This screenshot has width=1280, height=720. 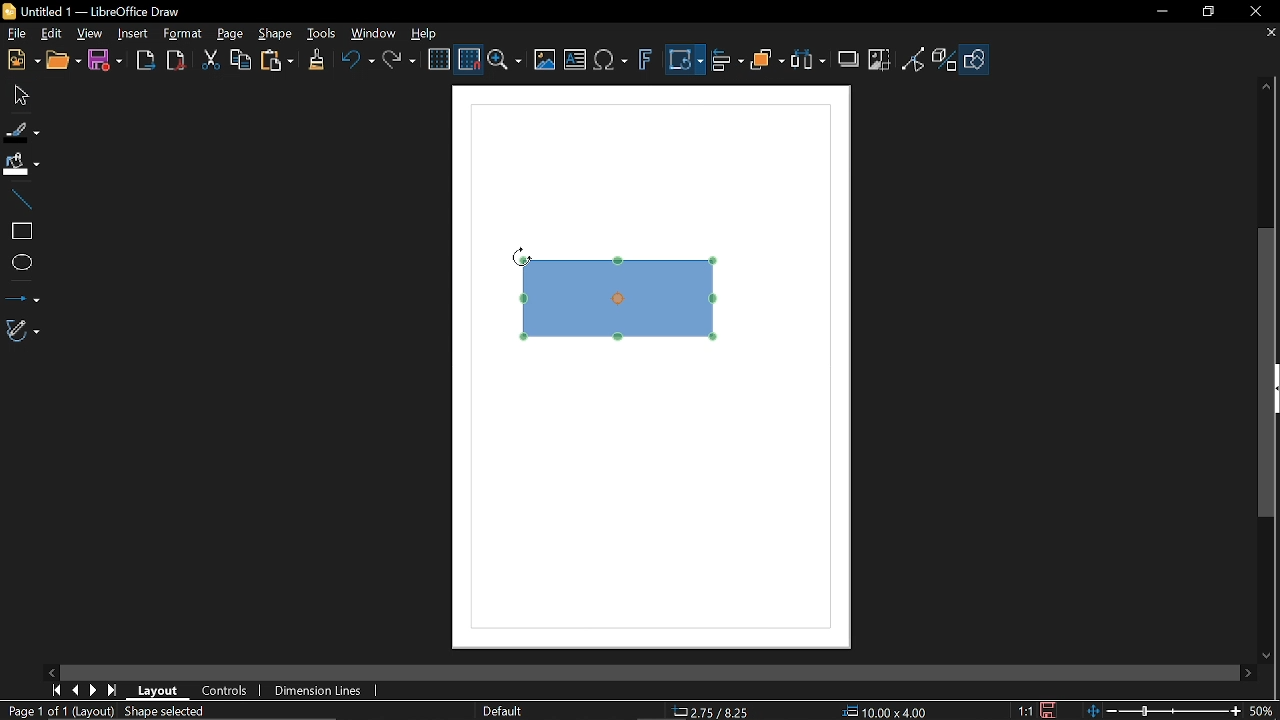 What do you see at coordinates (209, 63) in the screenshot?
I see `Cut` at bounding box center [209, 63].